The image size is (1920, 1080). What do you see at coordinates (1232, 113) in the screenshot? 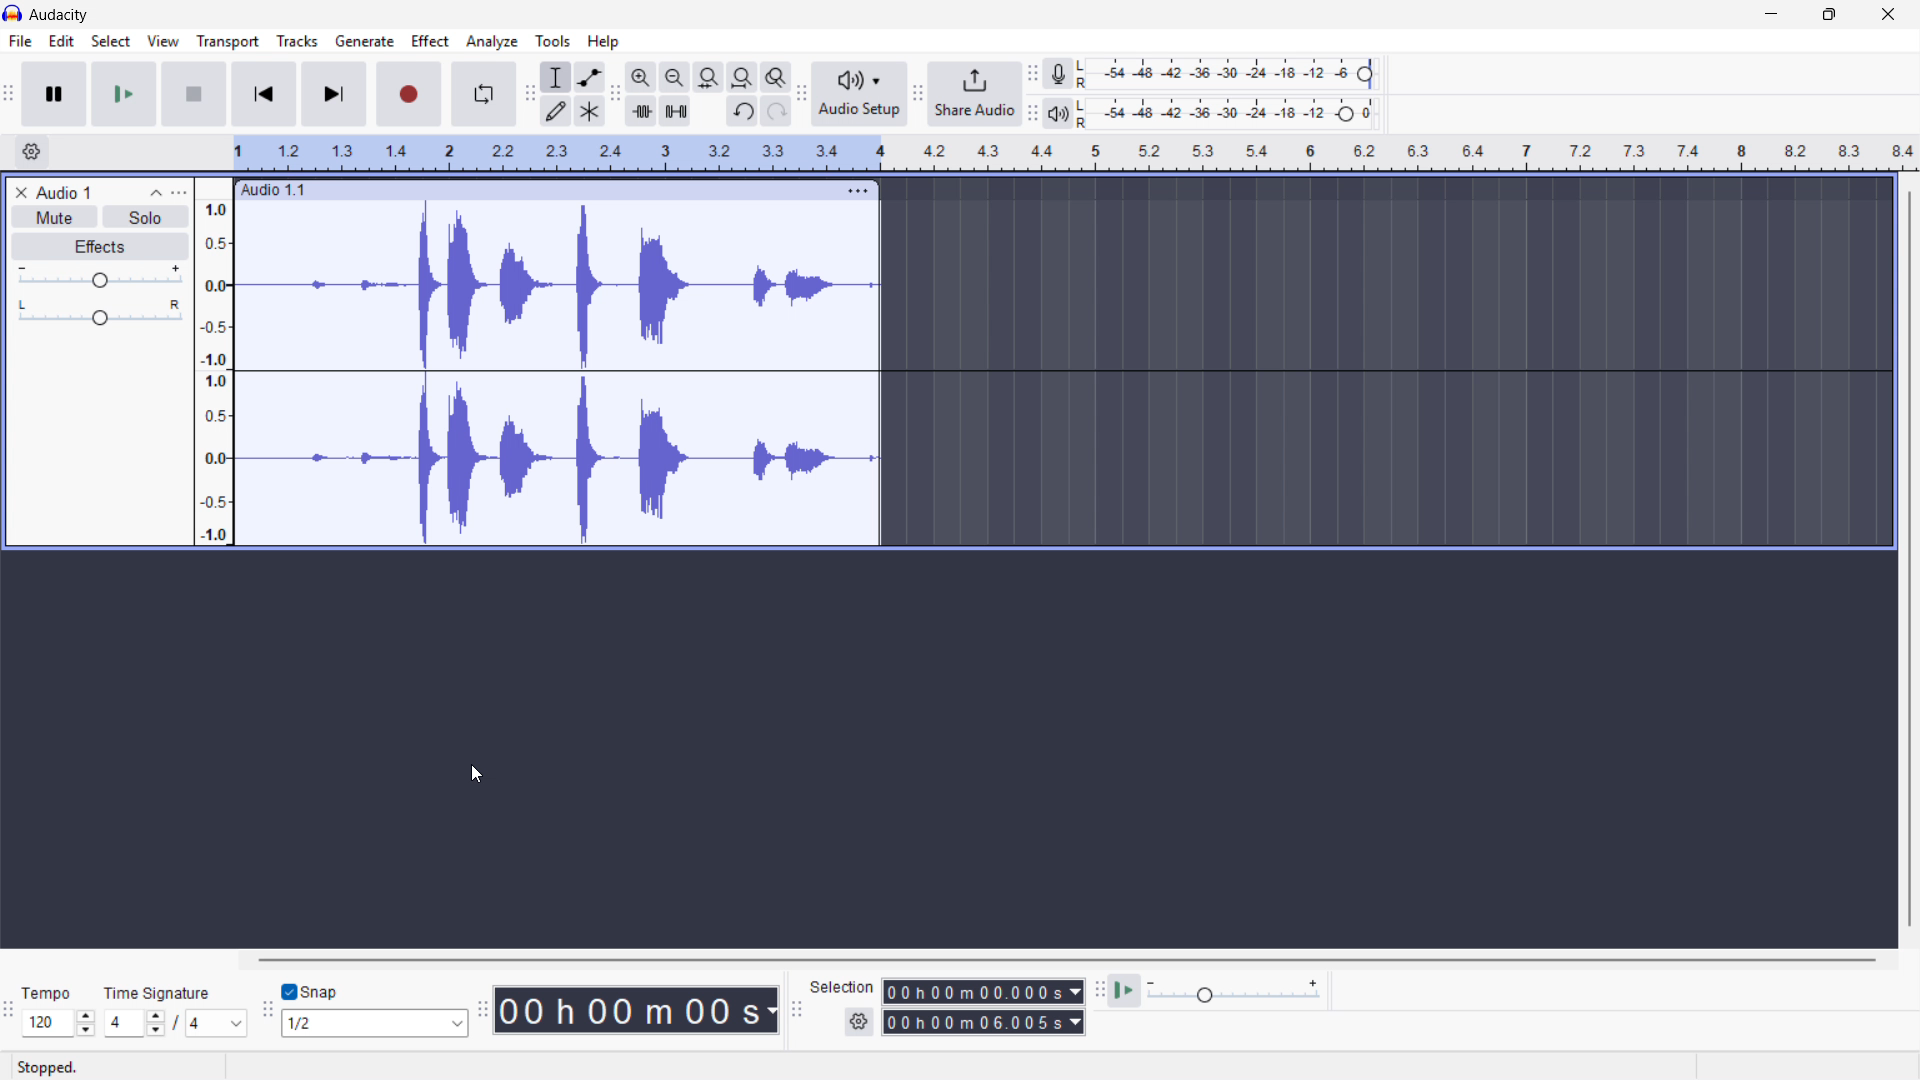
I see `Playback level` at bounding box center [1232, 113].